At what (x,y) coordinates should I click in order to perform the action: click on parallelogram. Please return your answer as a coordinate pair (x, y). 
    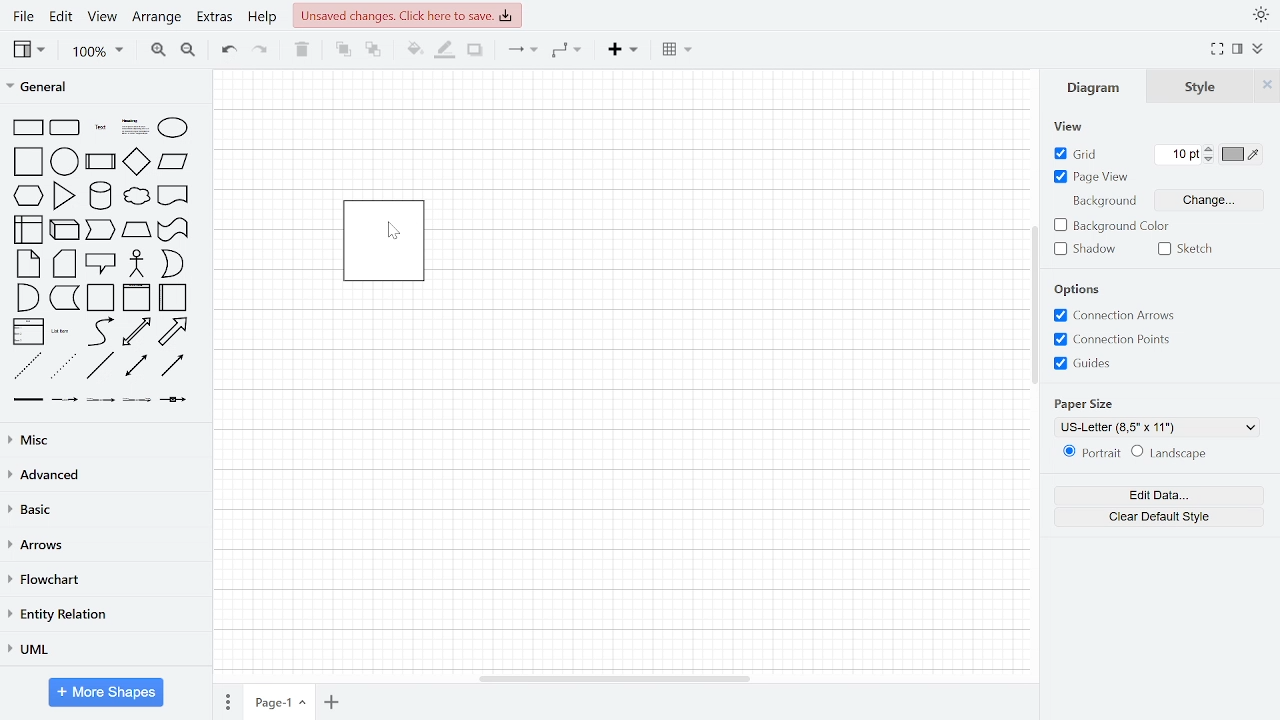
    Looking at the image, I should click on (173, 163).